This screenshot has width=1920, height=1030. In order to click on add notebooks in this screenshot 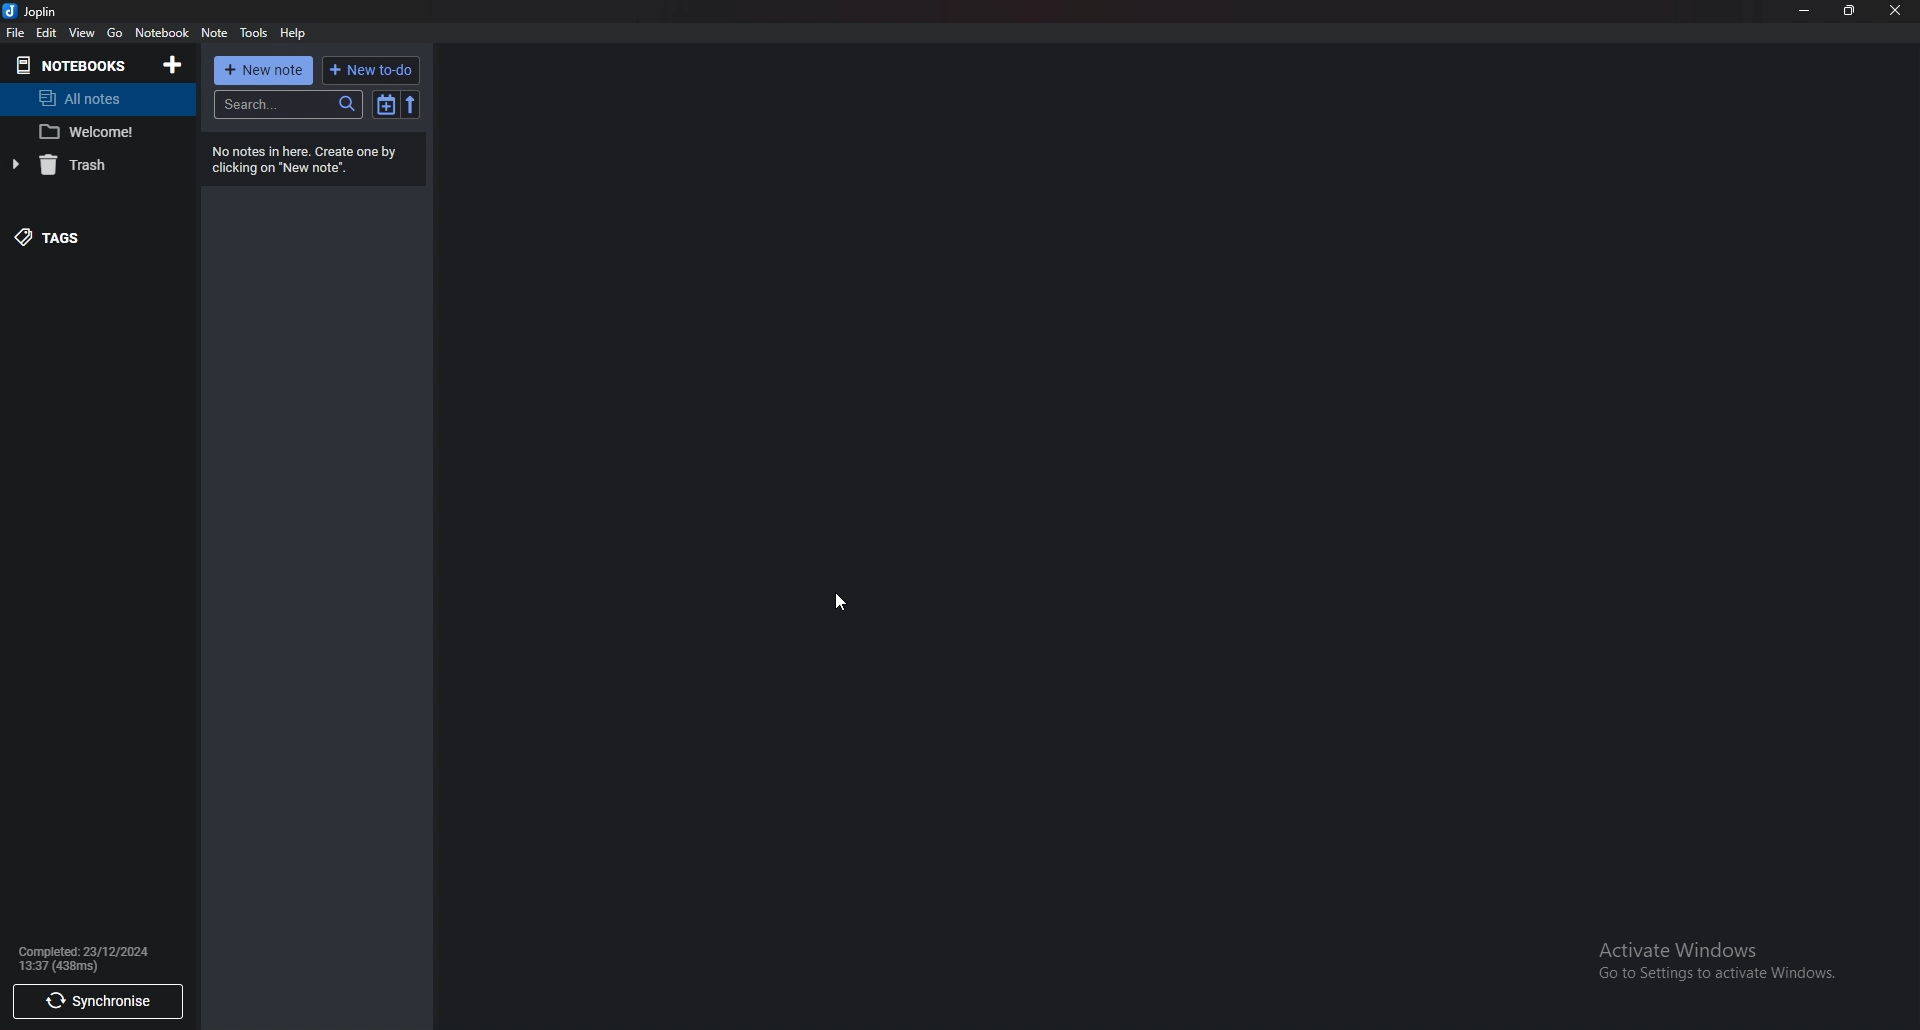, I will do `click(177, 63)`.